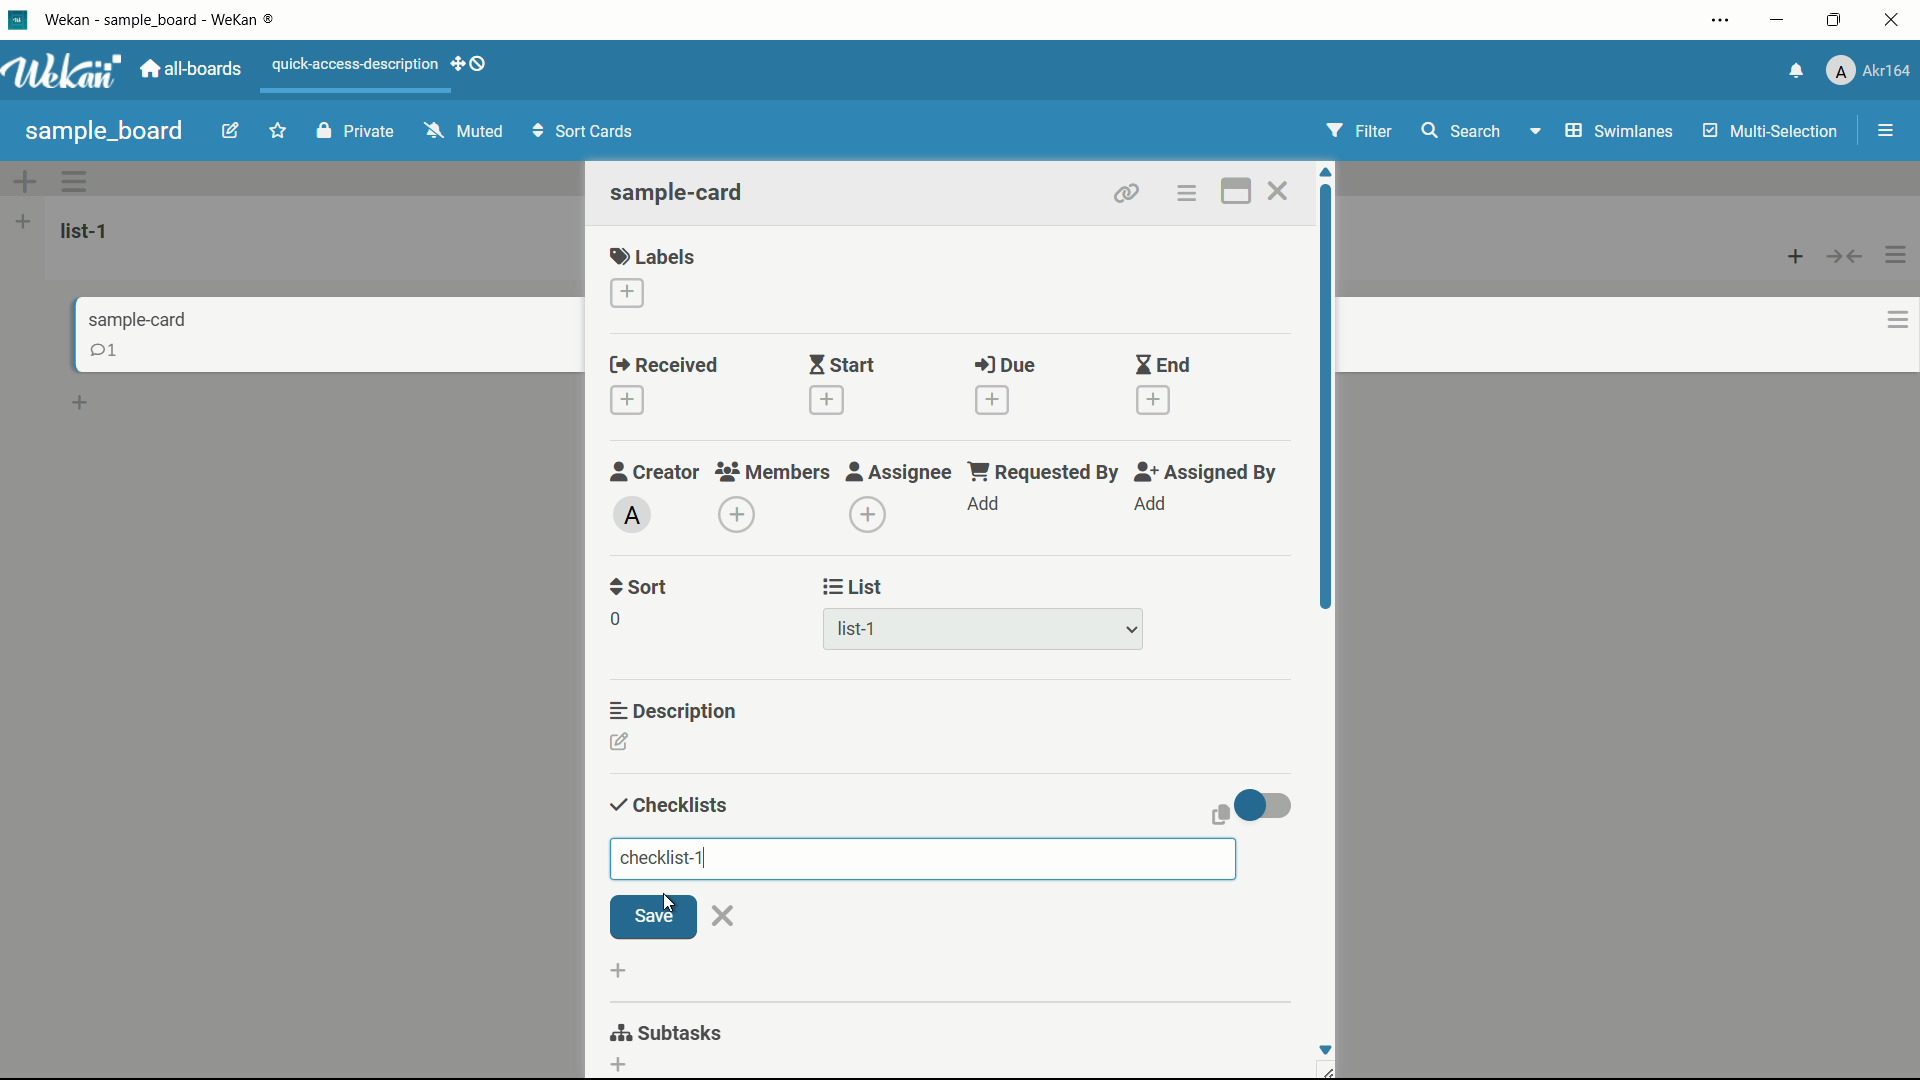 The width and height of the screenshot is (1920, 1080). I want to click on minimize, so click(1779, 21).